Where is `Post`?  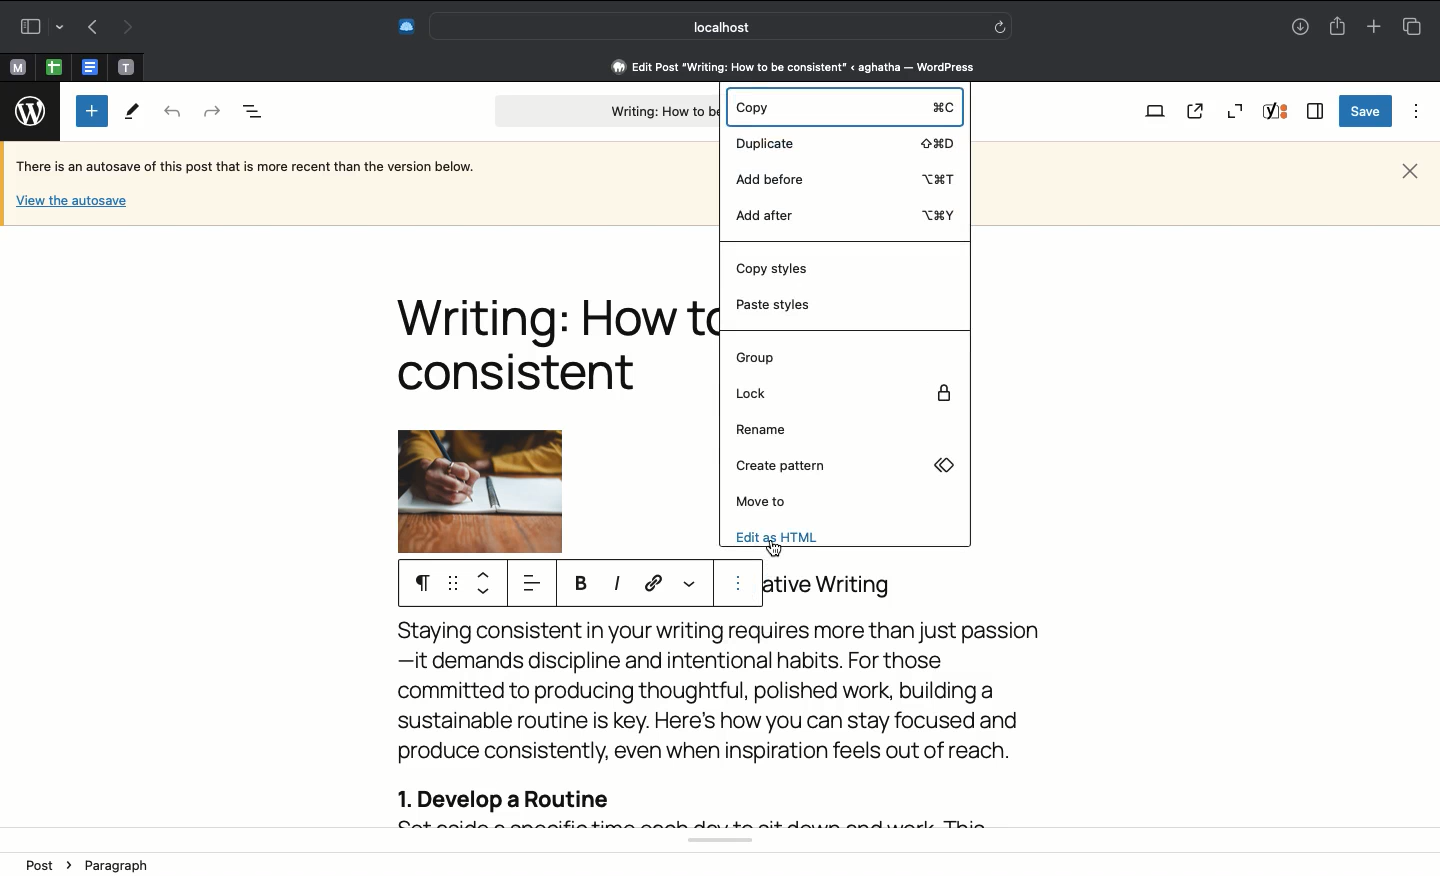
Post is located at coordinates (603, 113).